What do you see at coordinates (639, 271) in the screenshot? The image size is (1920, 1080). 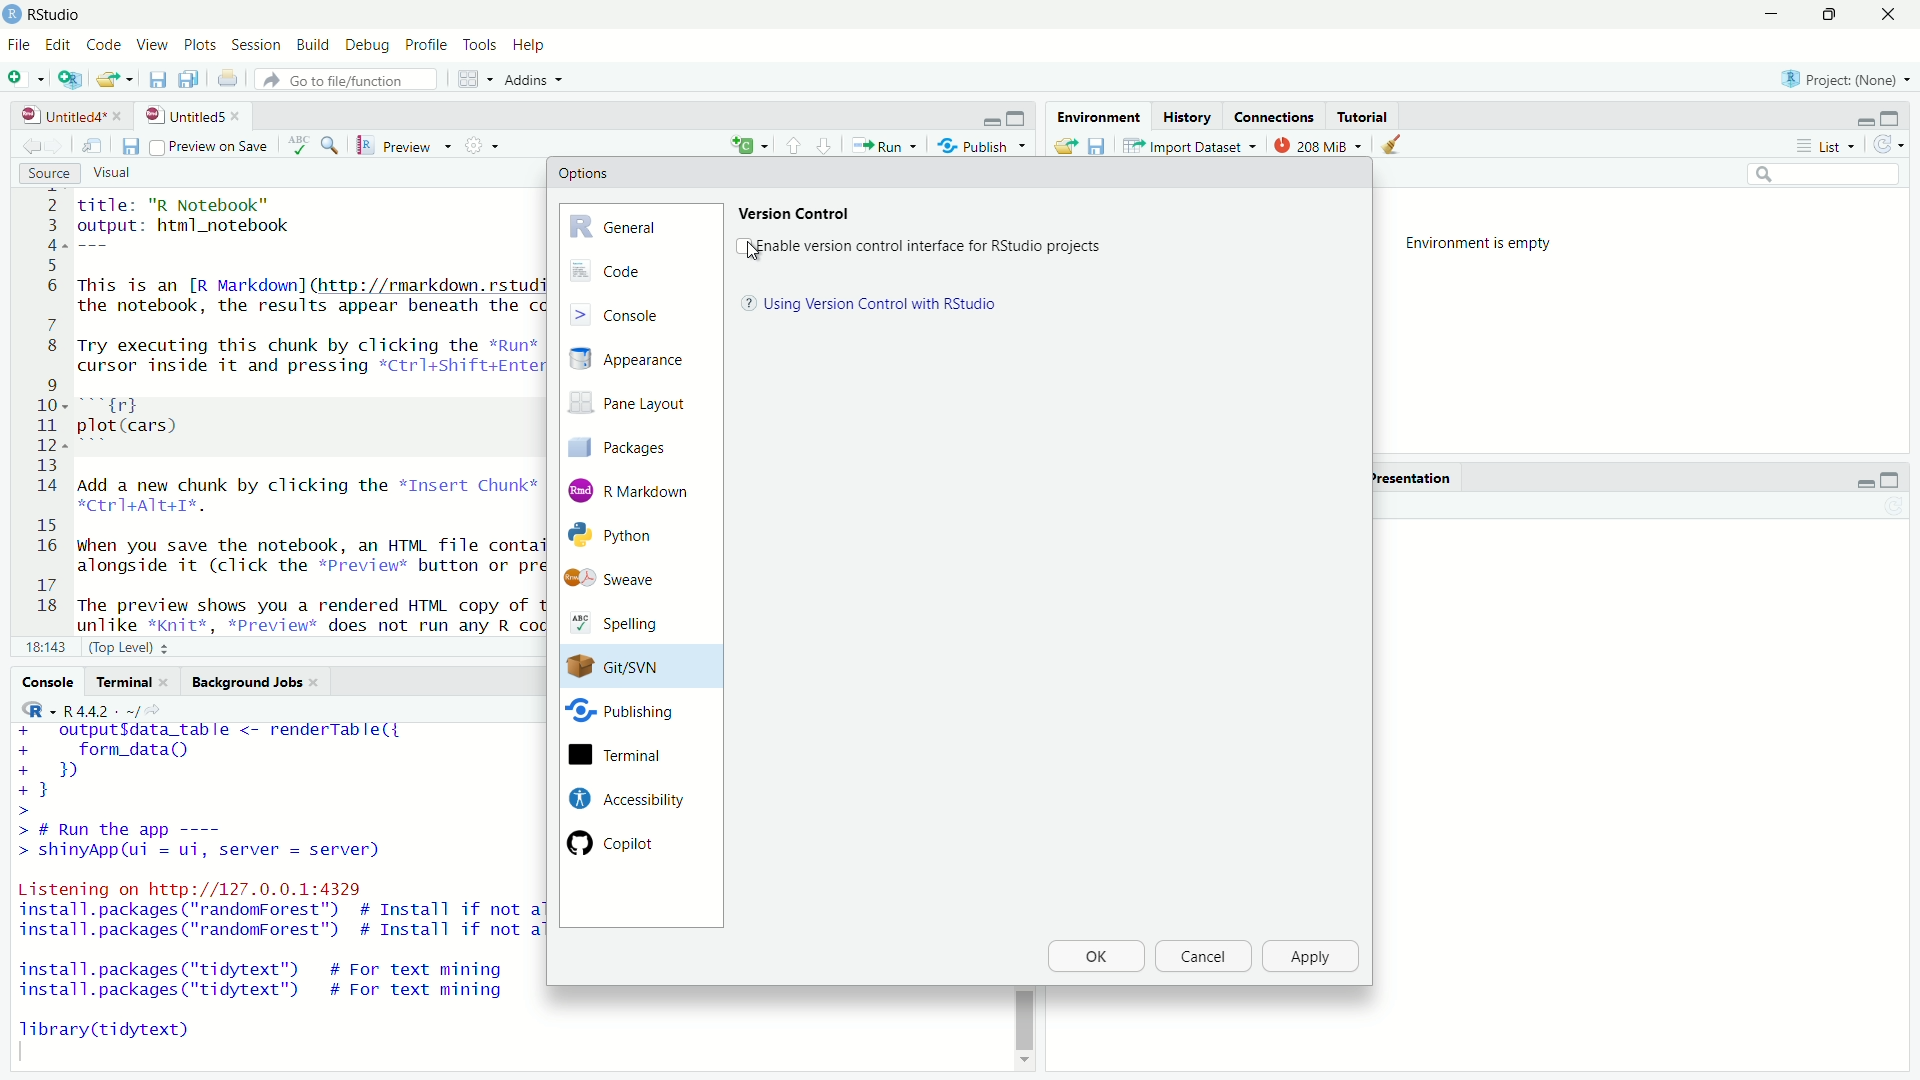 I see `Code` at bounding box center [639, 271].